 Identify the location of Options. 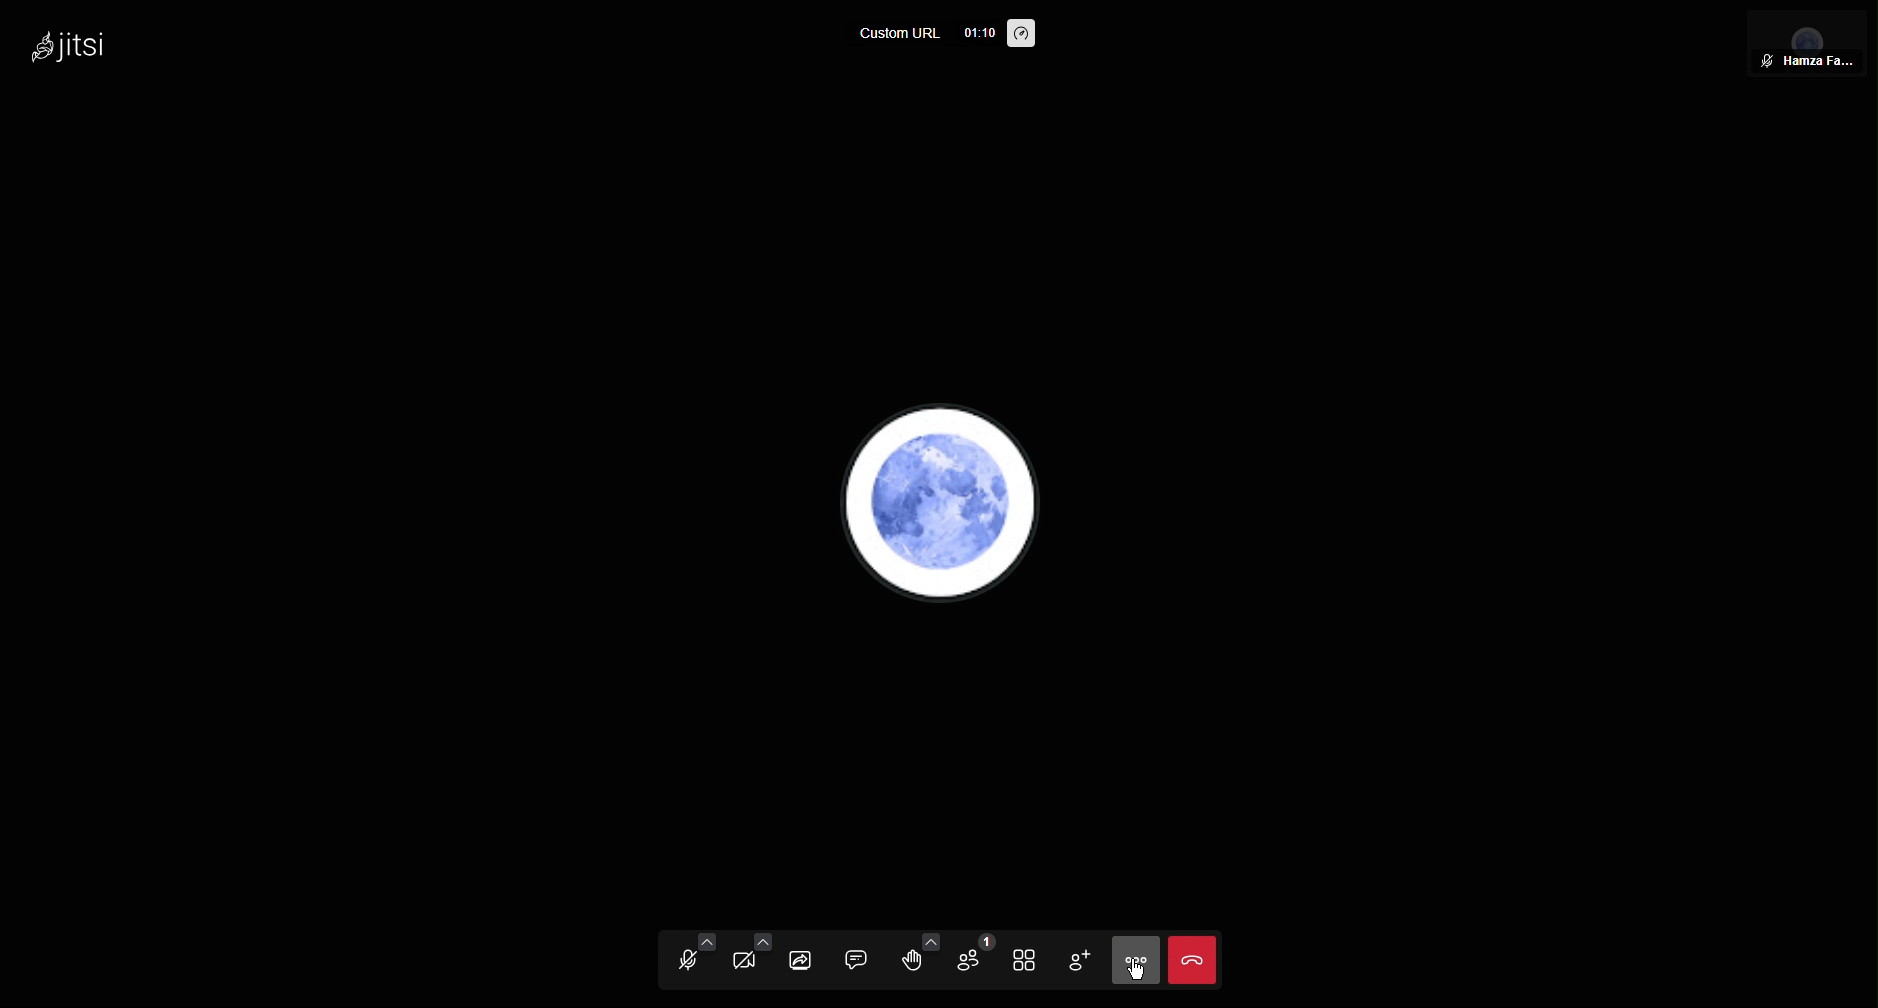
(1132, 961).